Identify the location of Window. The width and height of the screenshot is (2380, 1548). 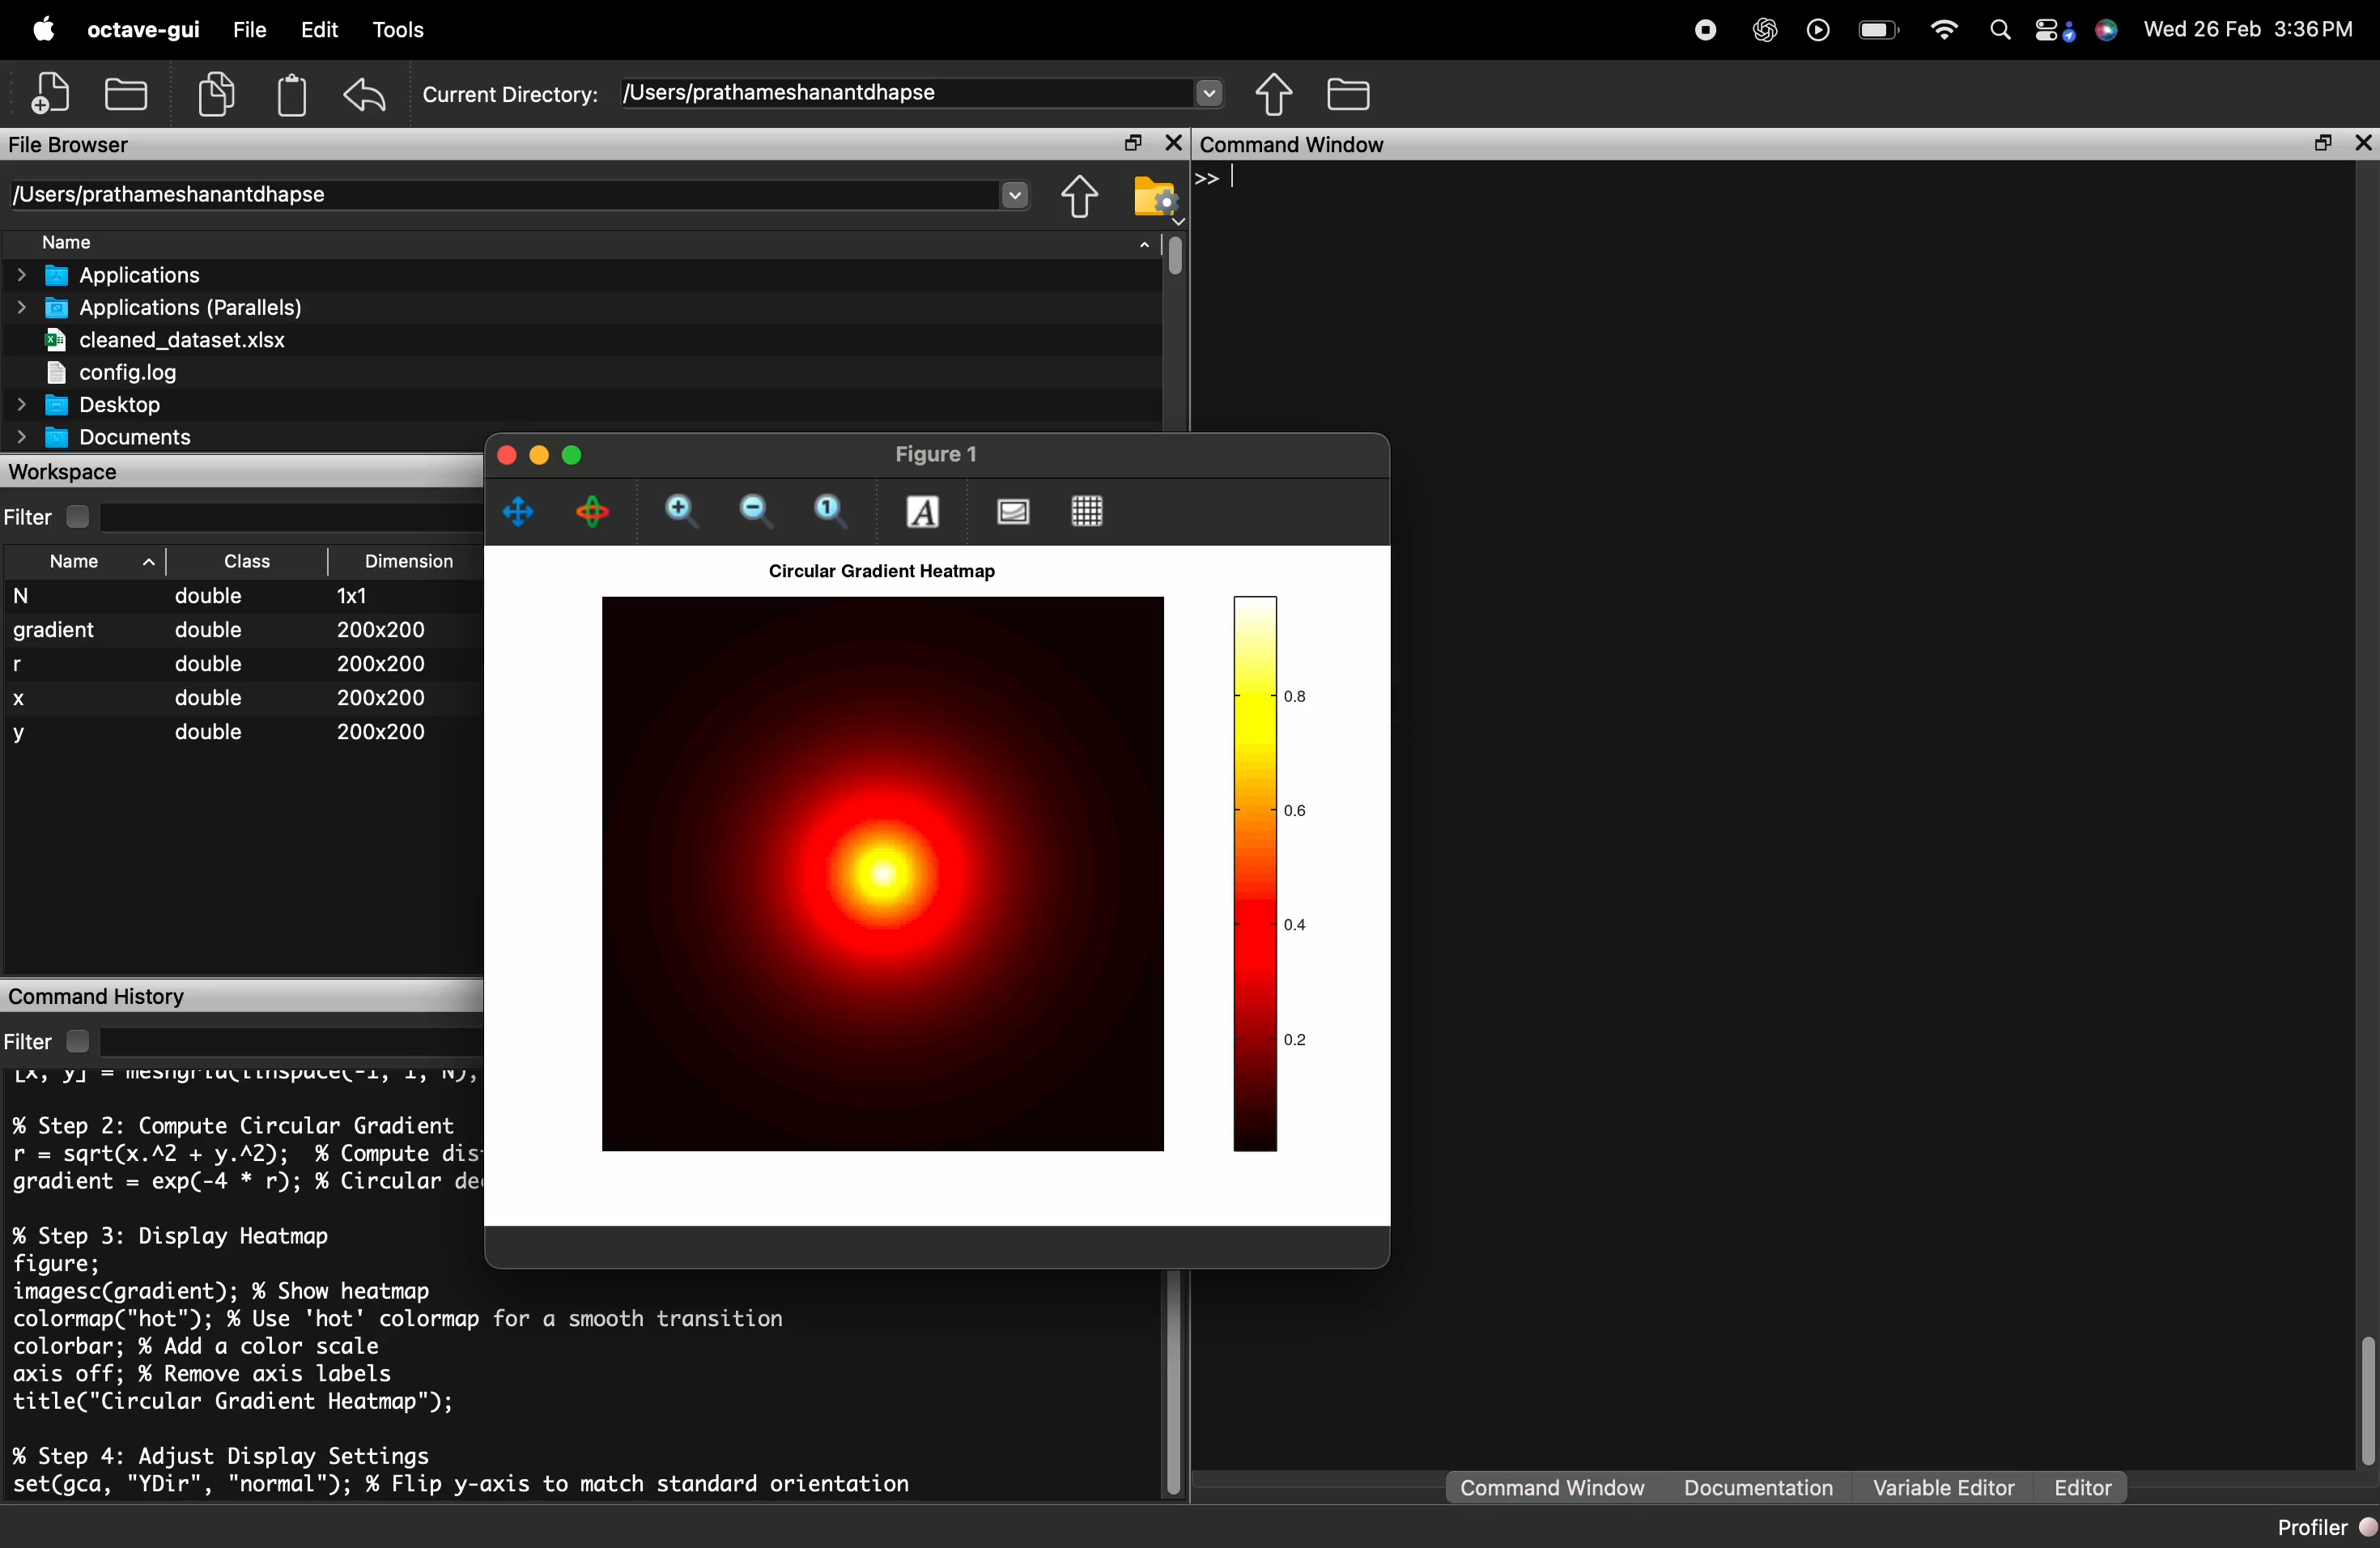
(588, 31).